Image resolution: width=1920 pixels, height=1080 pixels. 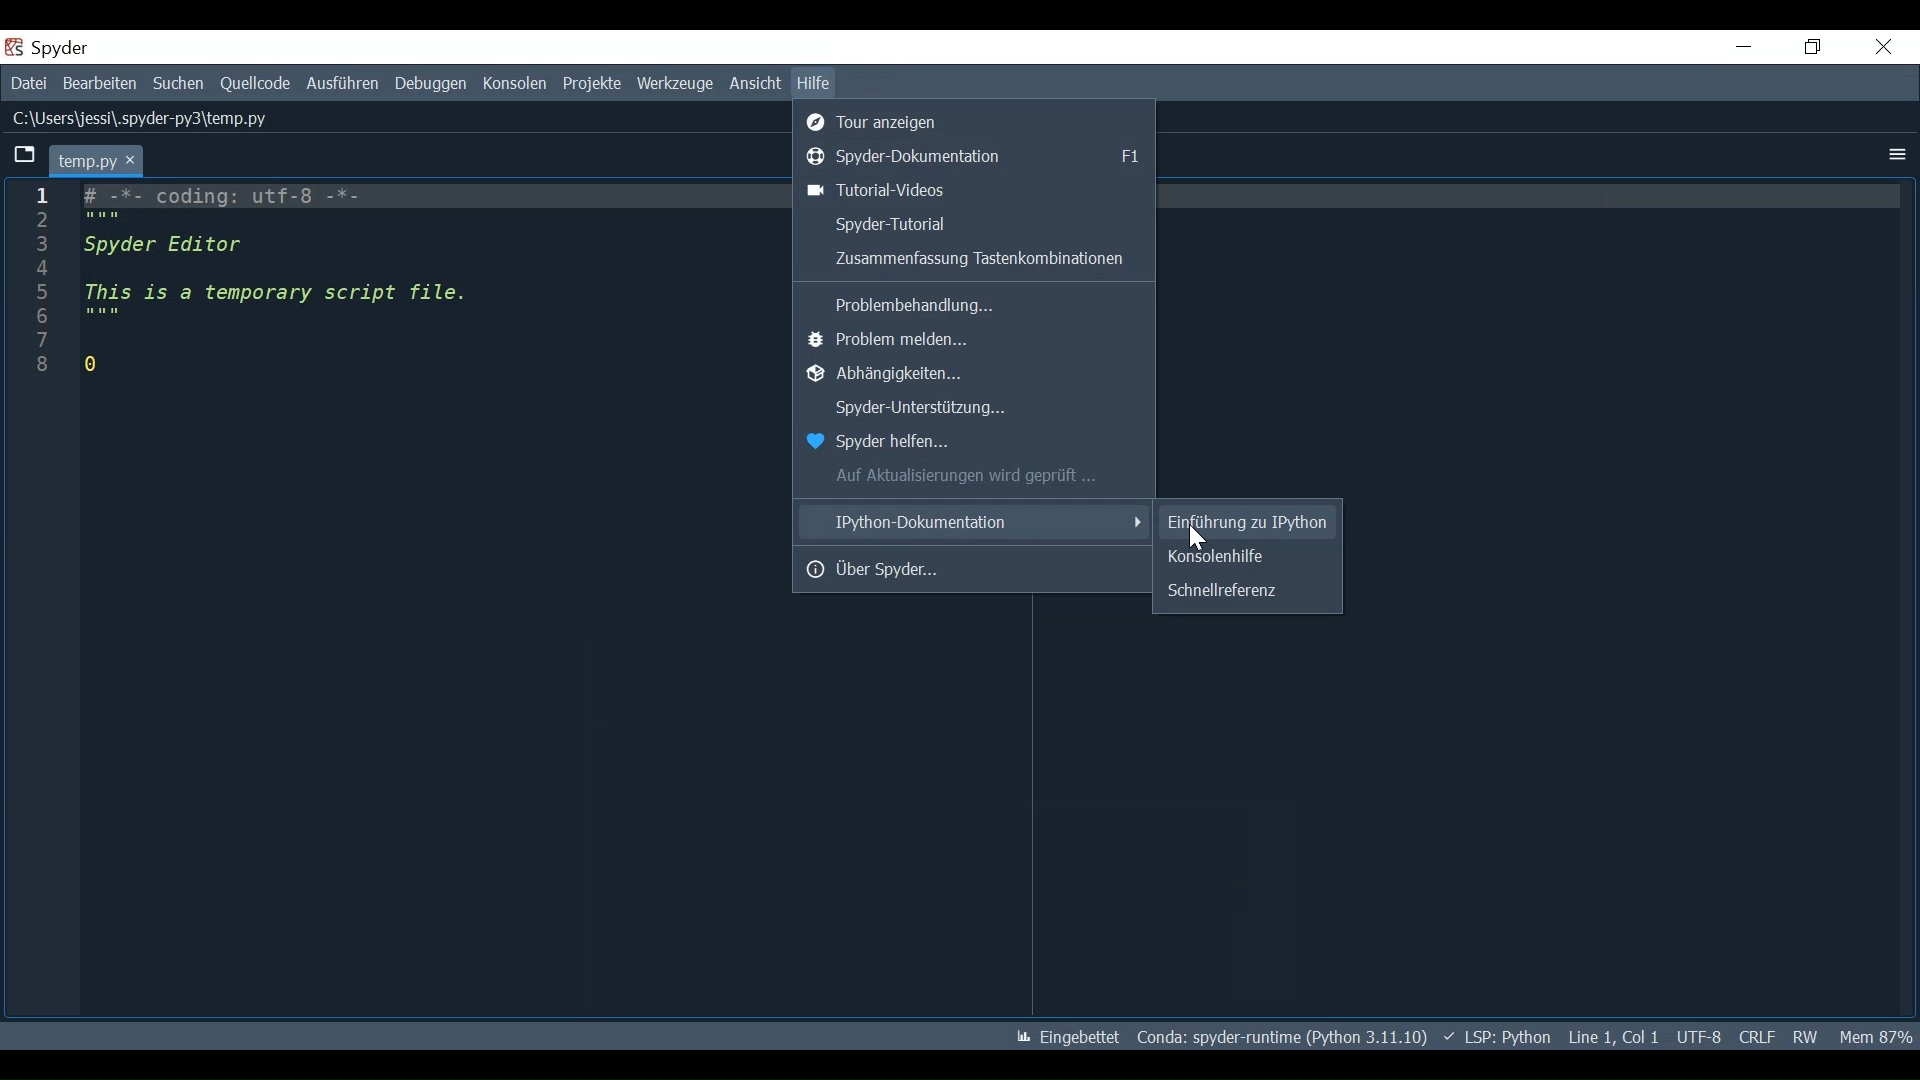 I want to click on LSP: Python , so click(x=1499, y=1036).